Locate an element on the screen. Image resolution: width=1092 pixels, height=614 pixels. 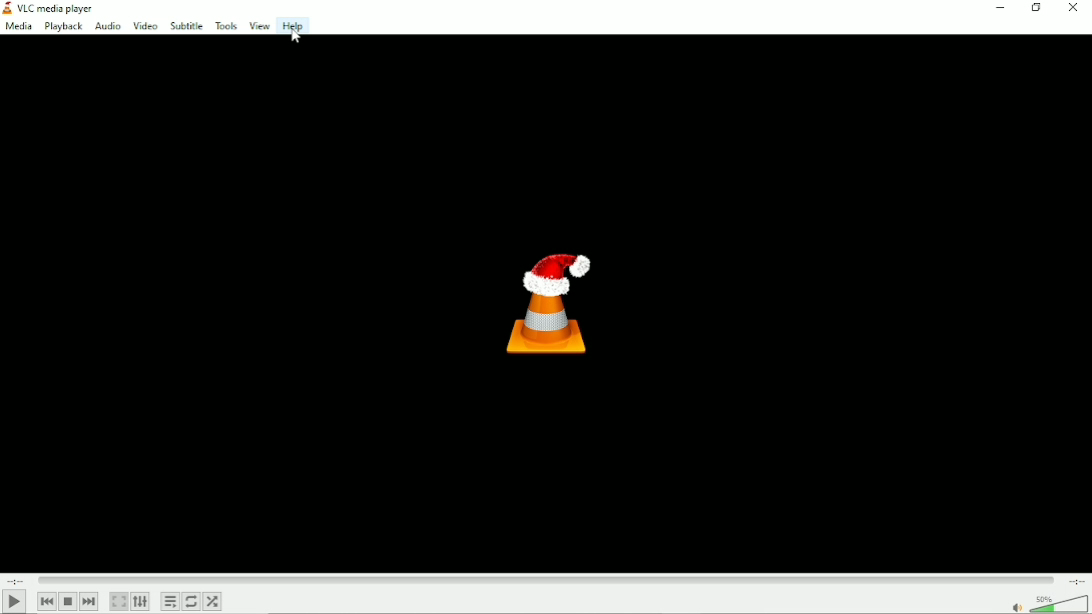
Play duration is located at coordinates (545, 578).